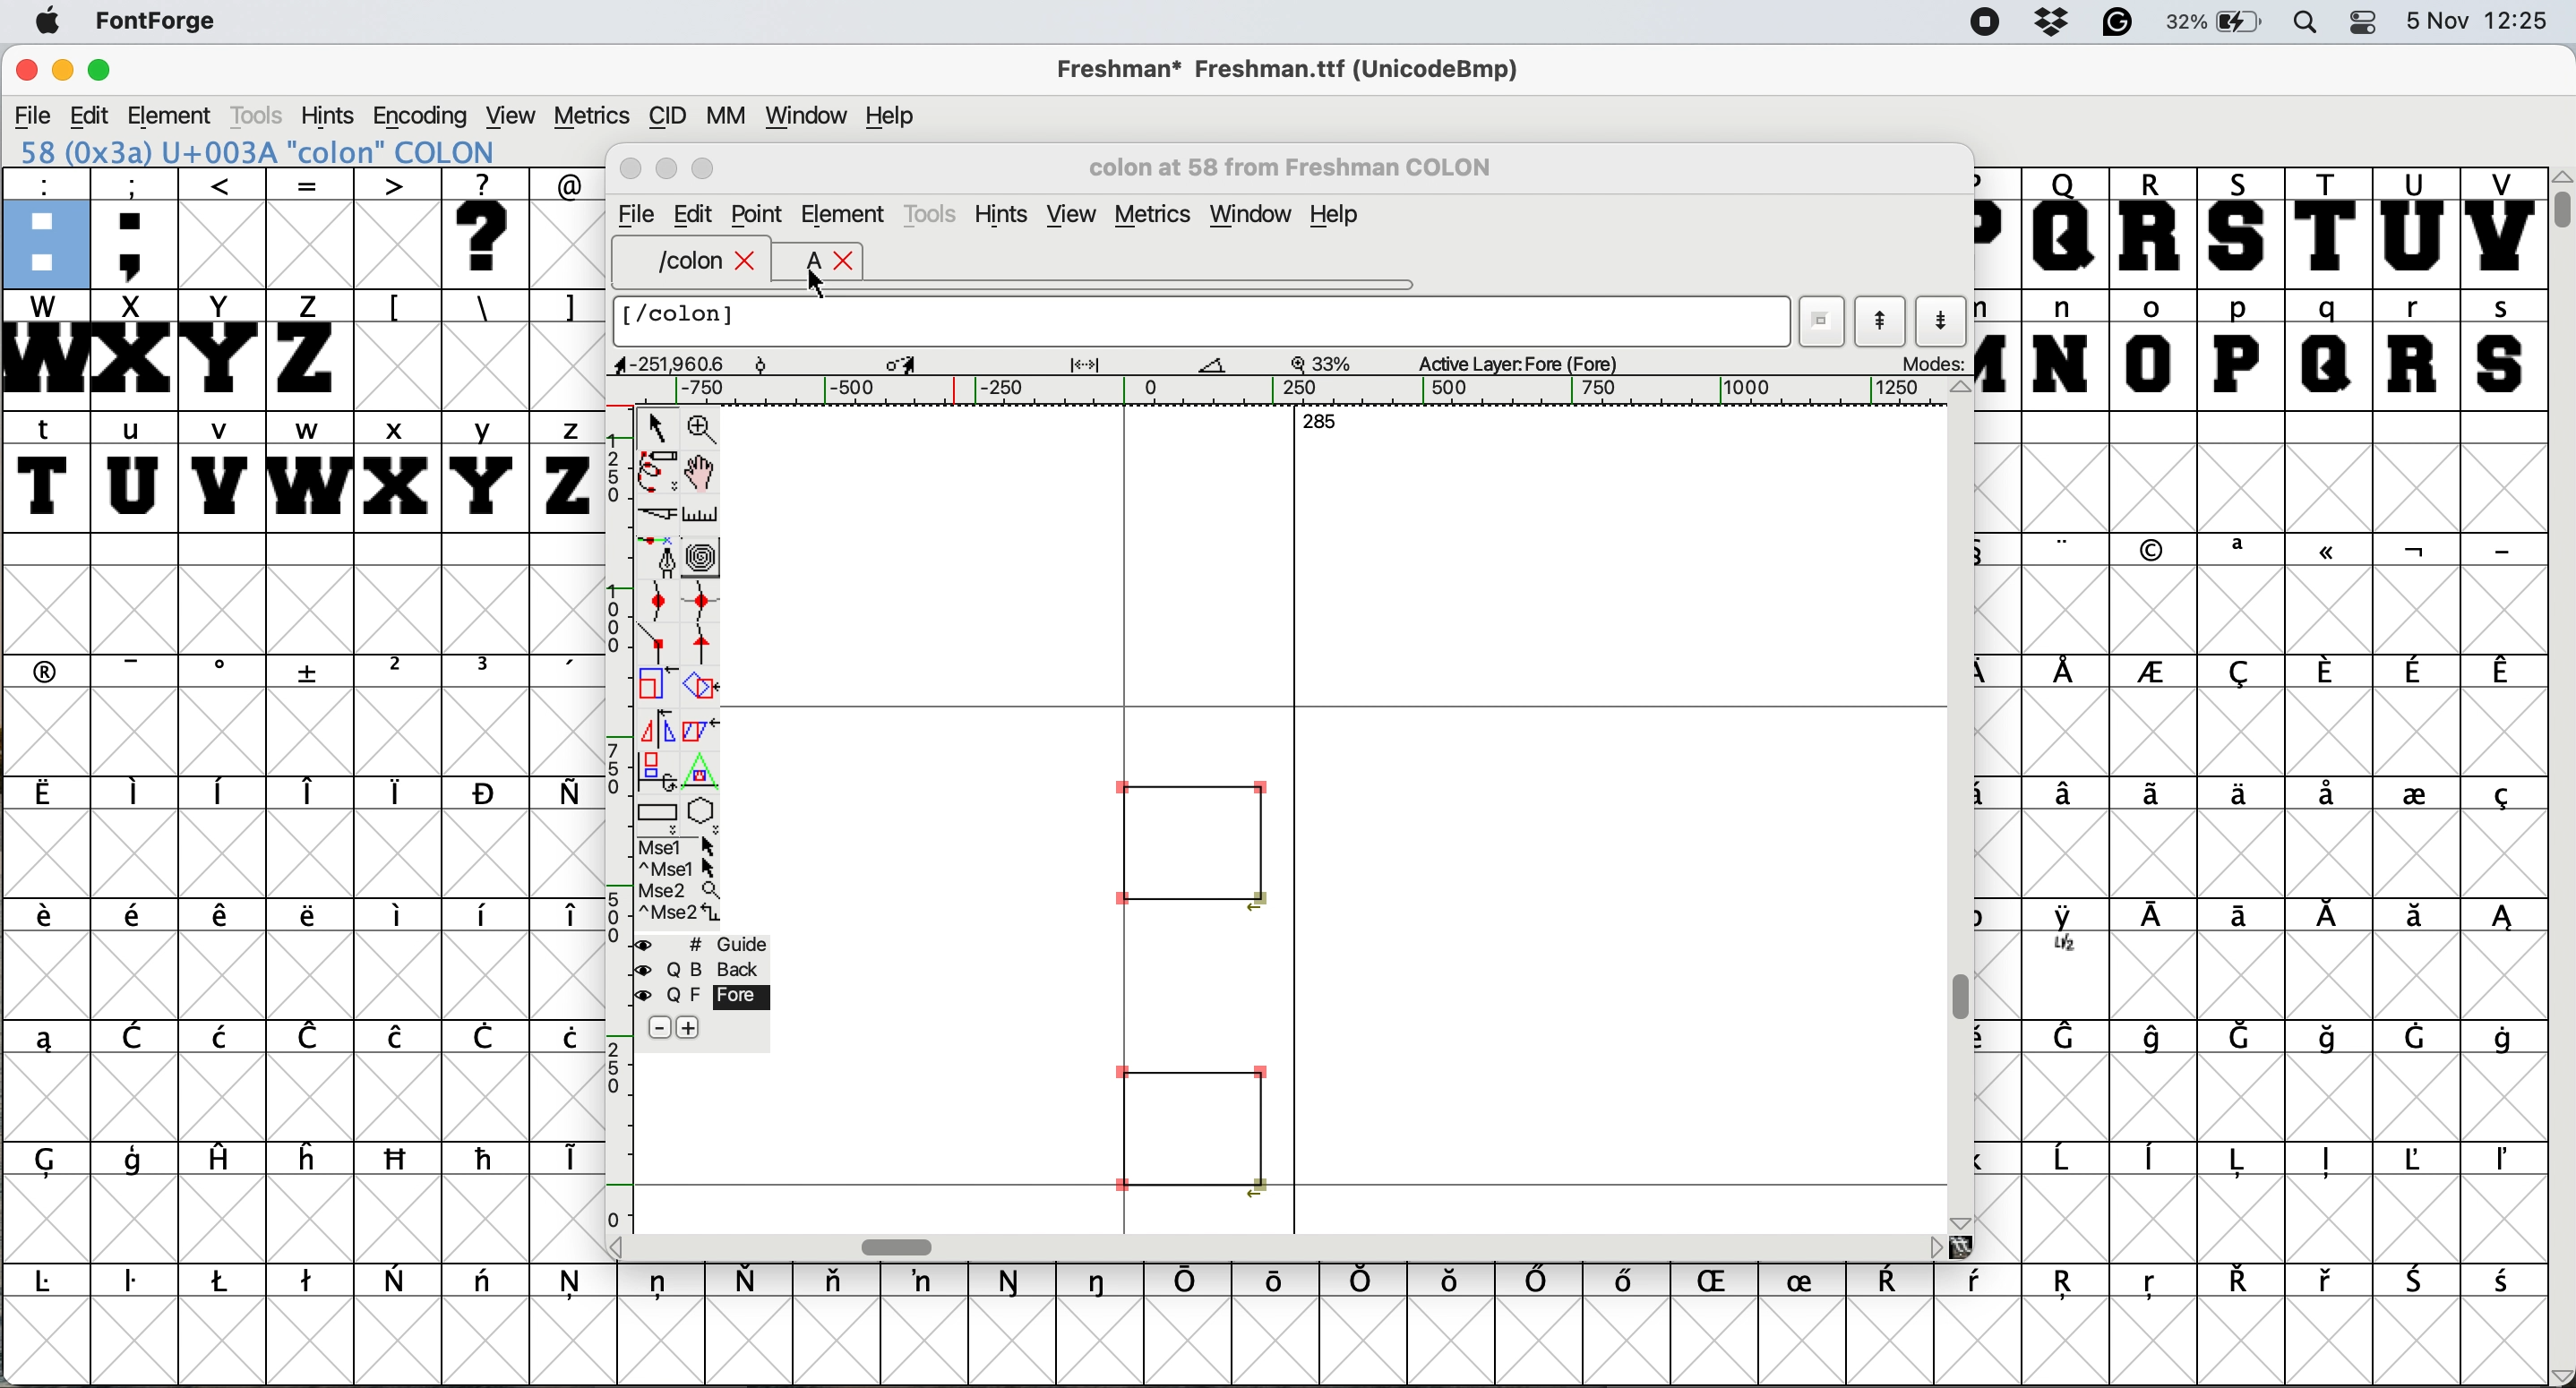 The width and height of the screenshot is (2576, 1388). What do you see at coordinates (223, 227) in the screenshot?
I see `<` at bounding box center [223, 227].